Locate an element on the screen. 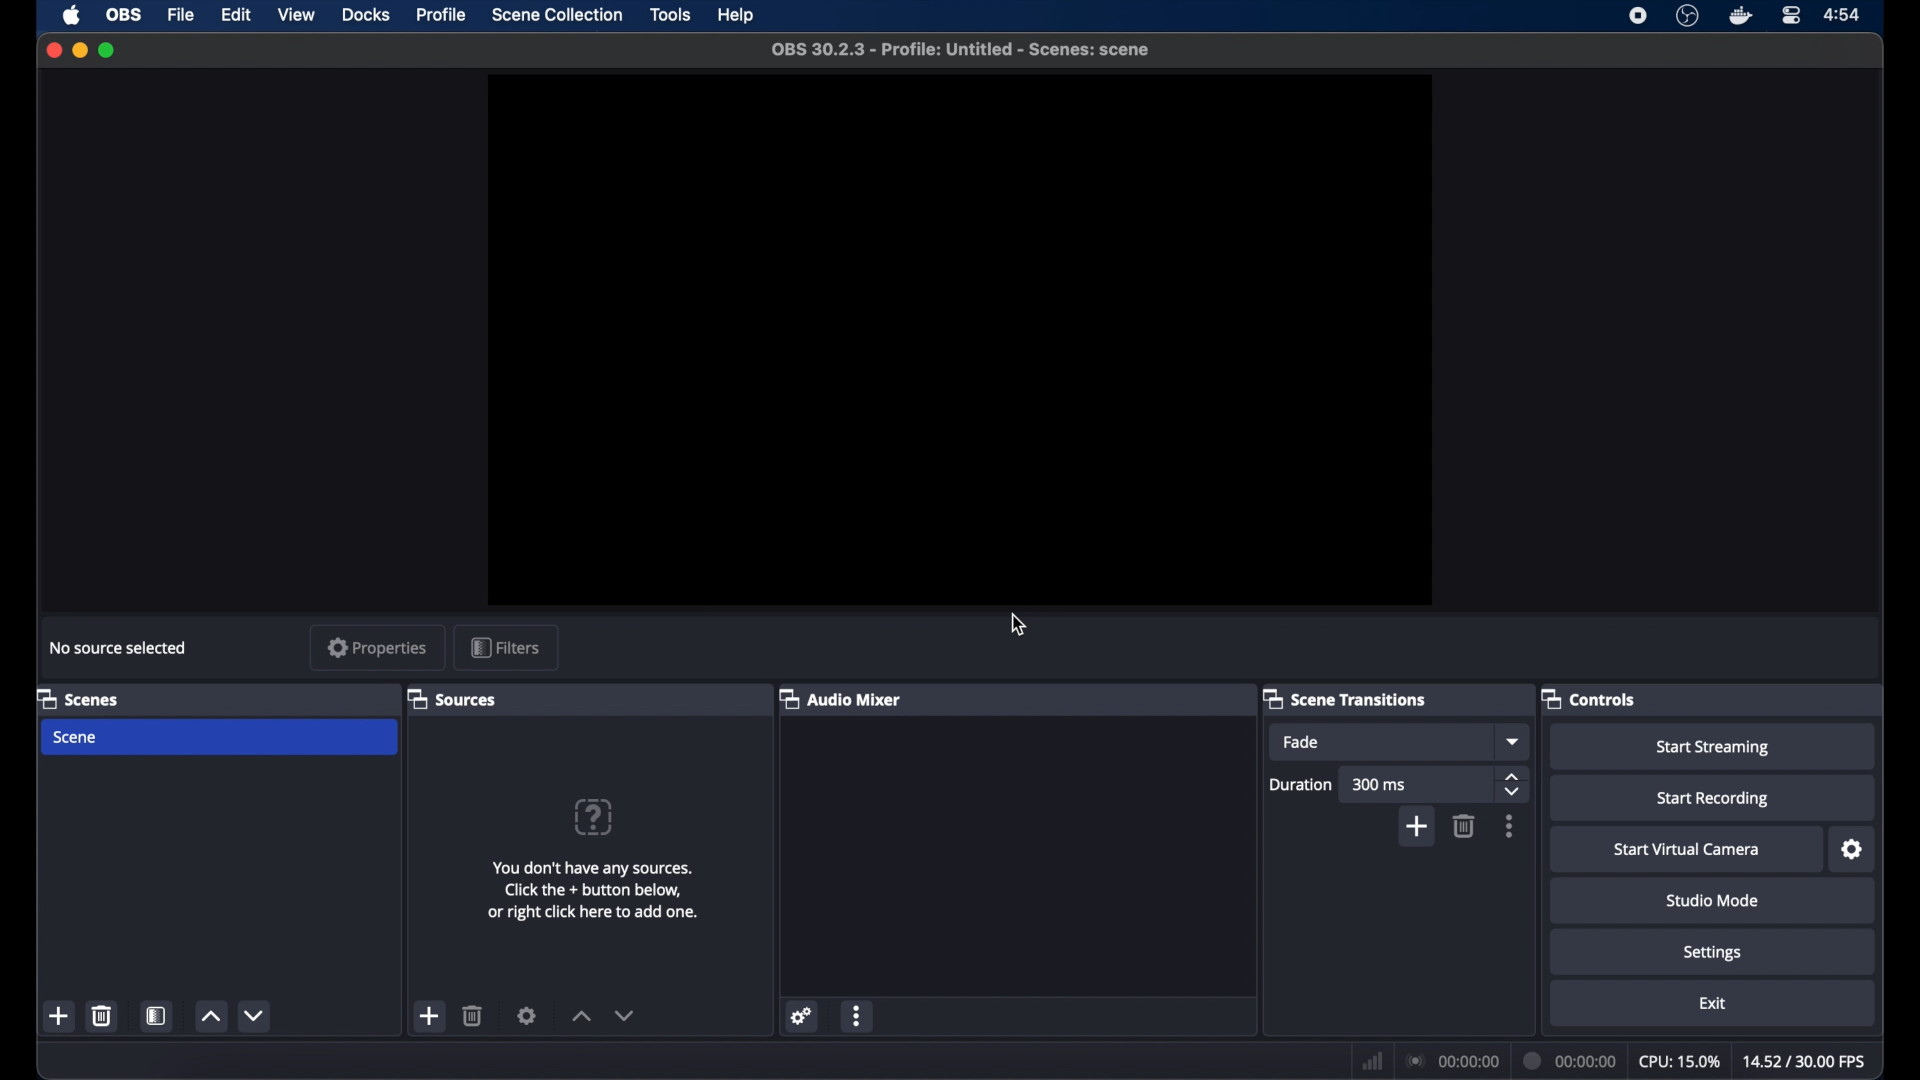 Image resolution: width=1920 pixels, height=1080 pixels. increment is located at coordinates (581, 1017).